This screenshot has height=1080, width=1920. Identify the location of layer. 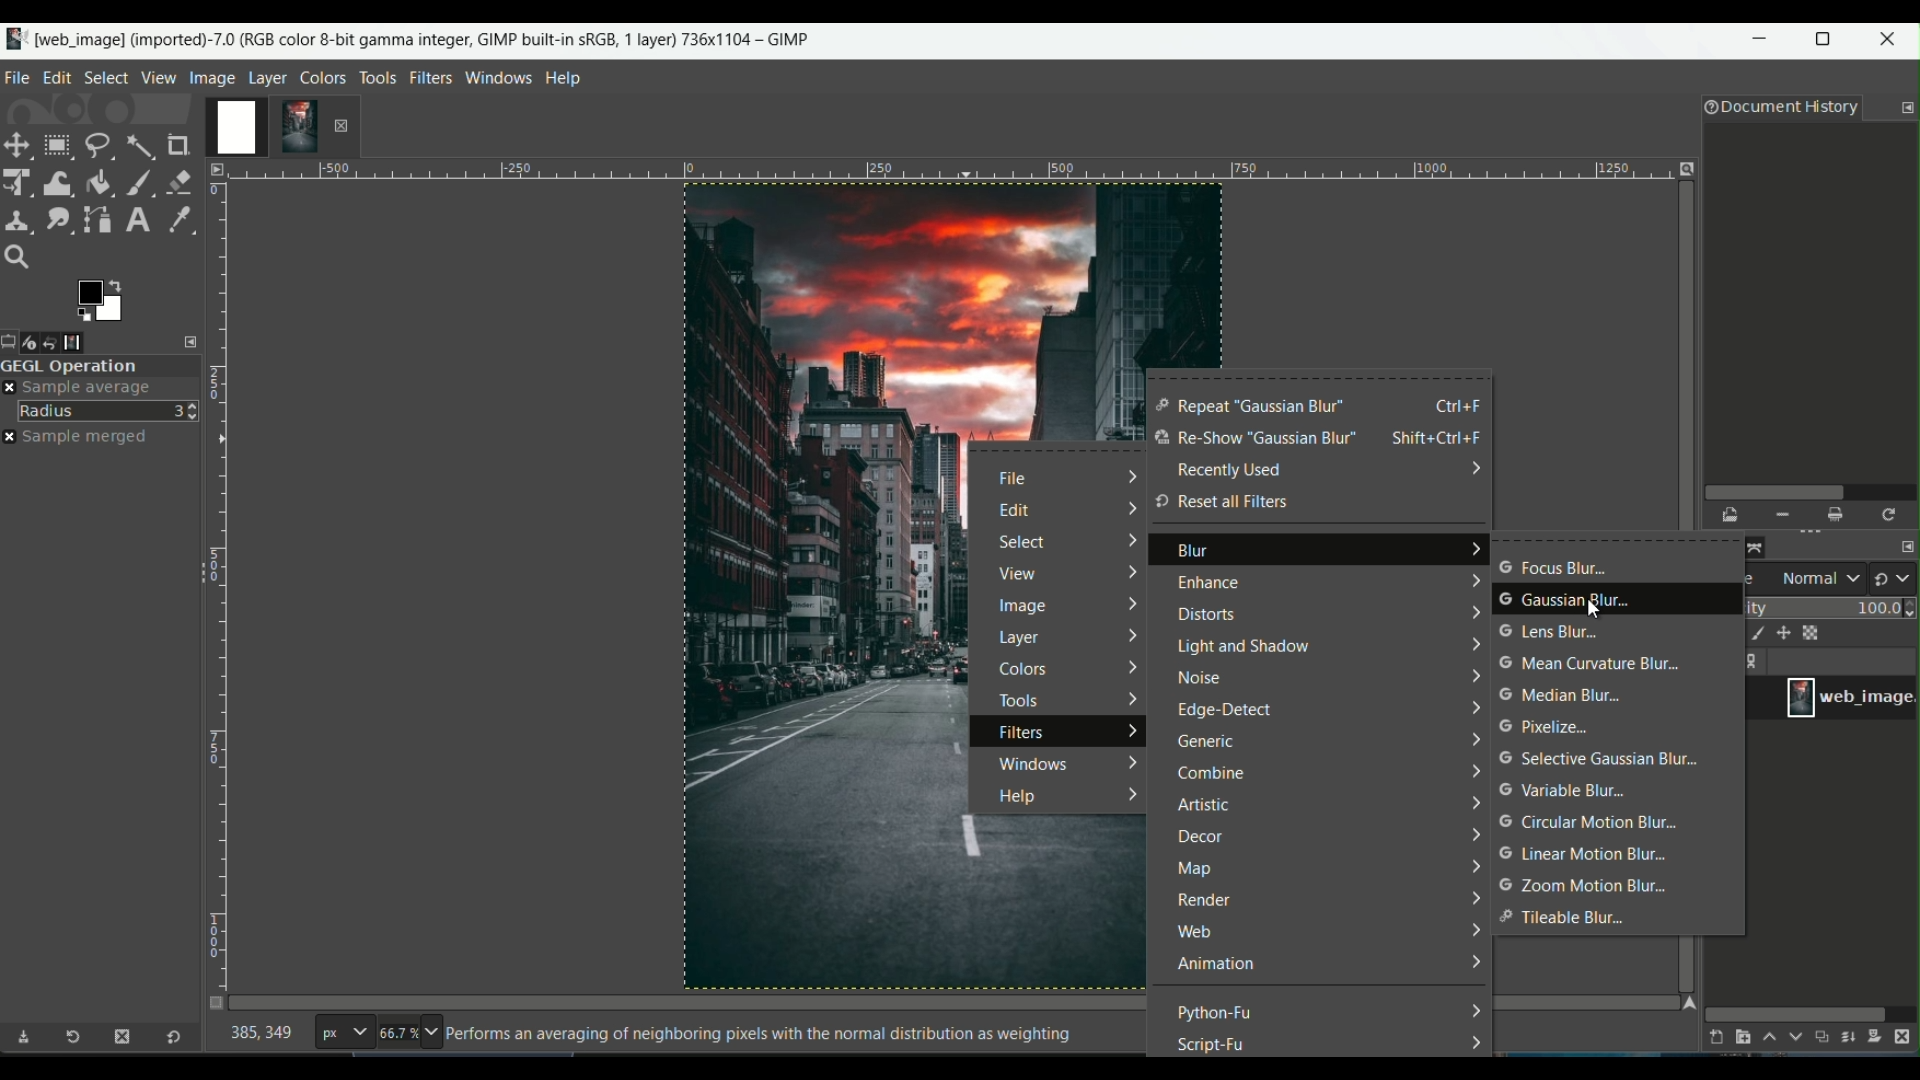
(1021, 640).